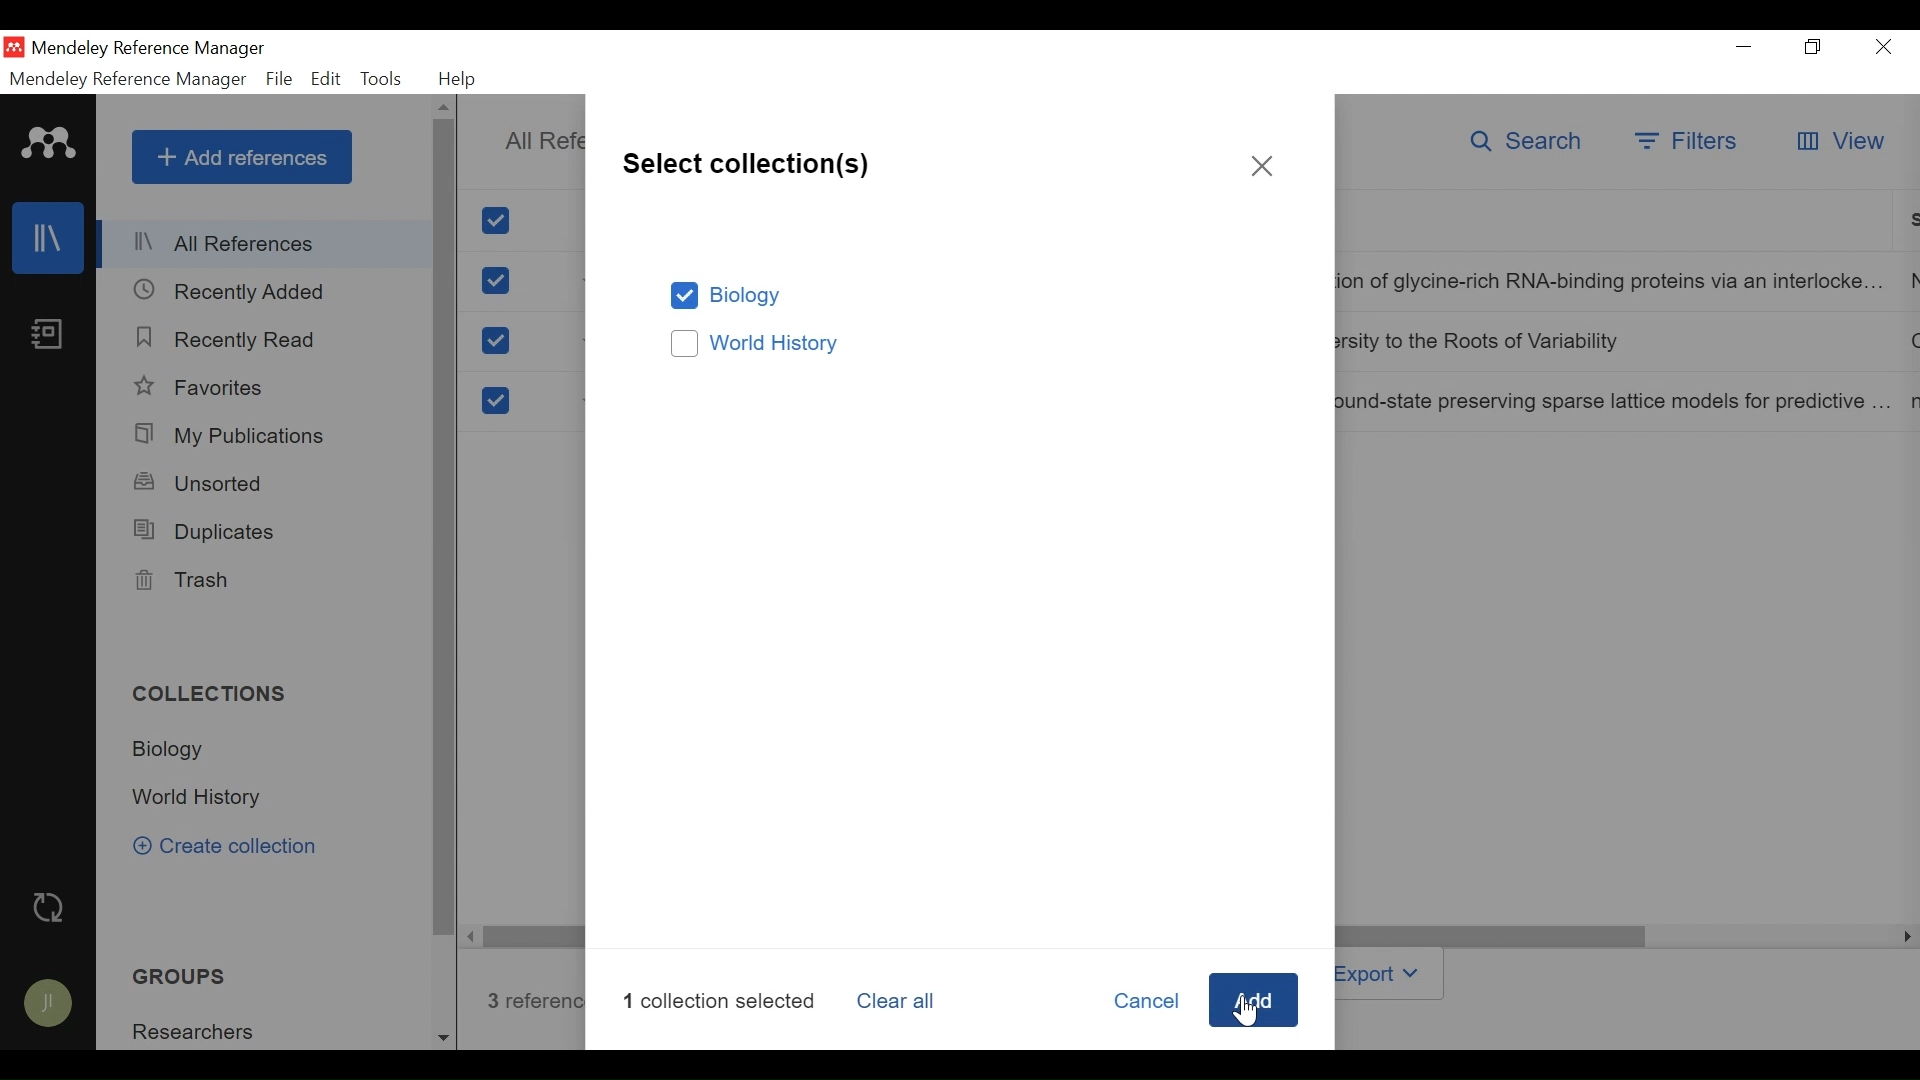  Describe the element at coordinates (49, 908) in the screenshot. I see `Sync` at that location.